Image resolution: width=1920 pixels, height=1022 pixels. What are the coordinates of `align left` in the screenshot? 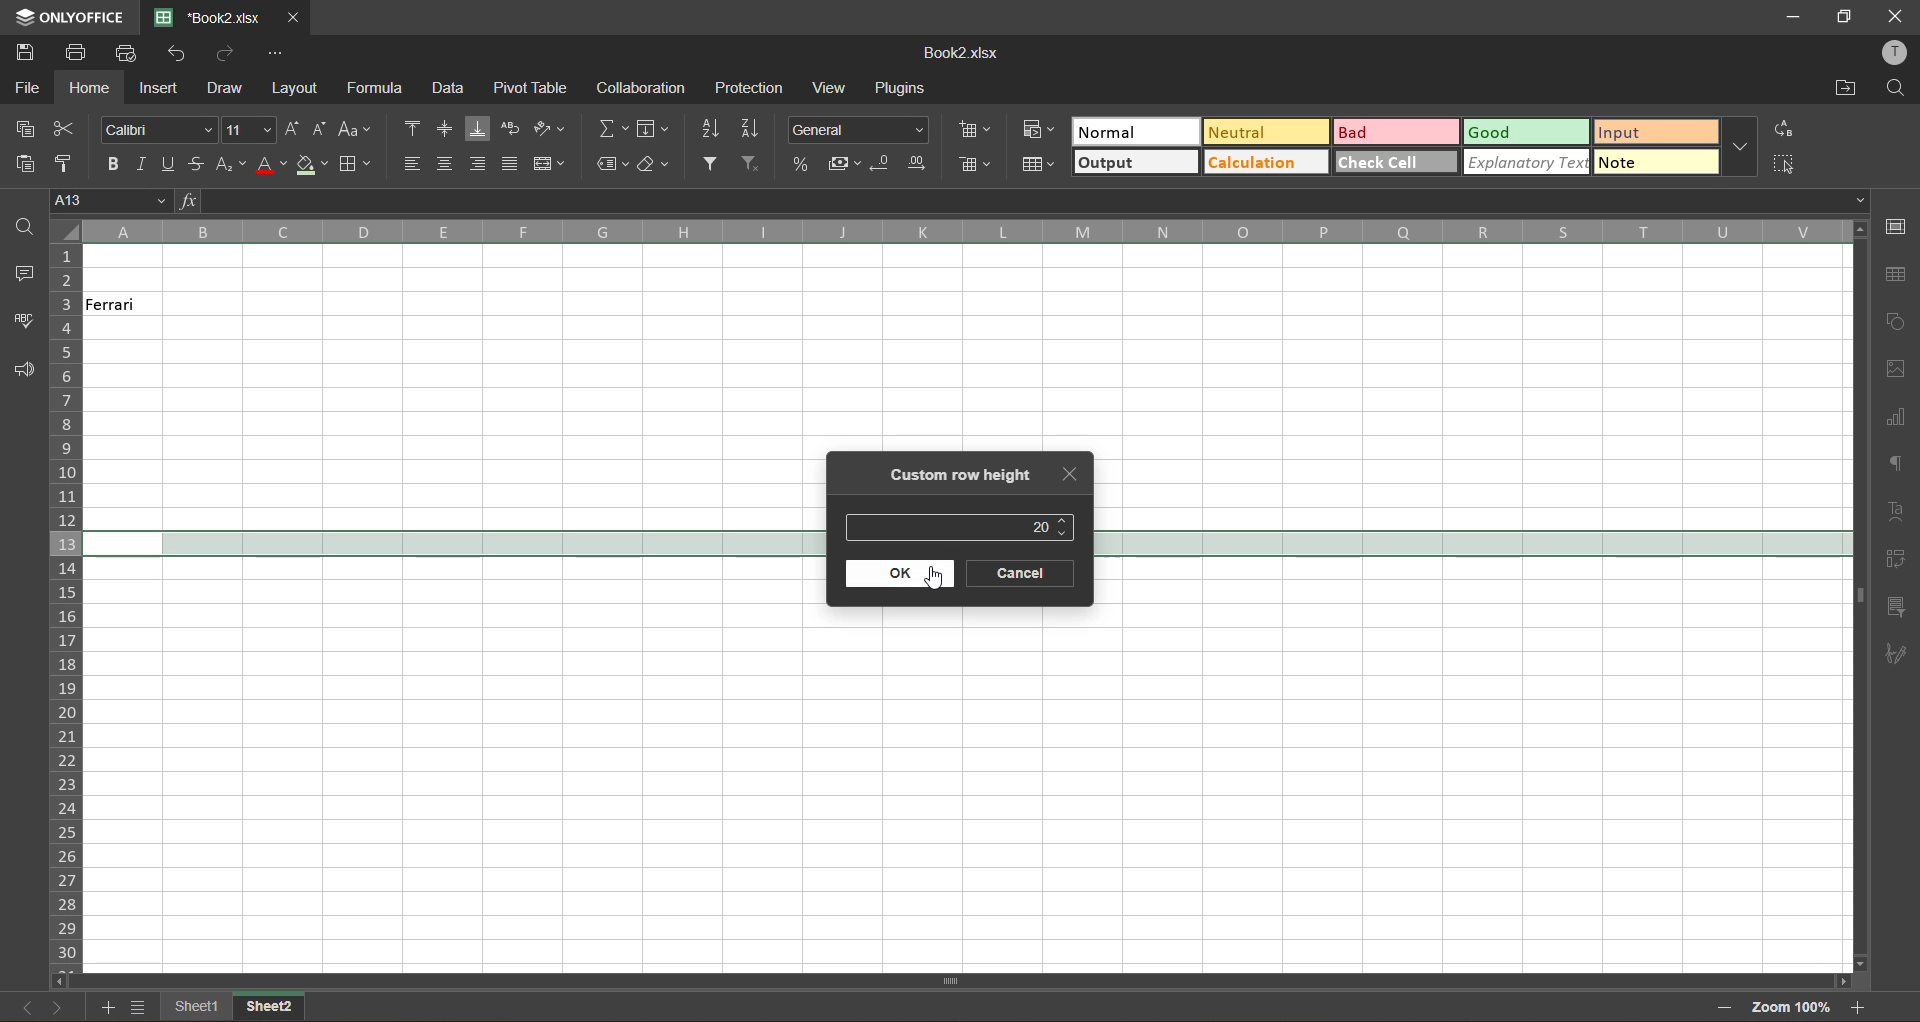 It's located at (418, 164).